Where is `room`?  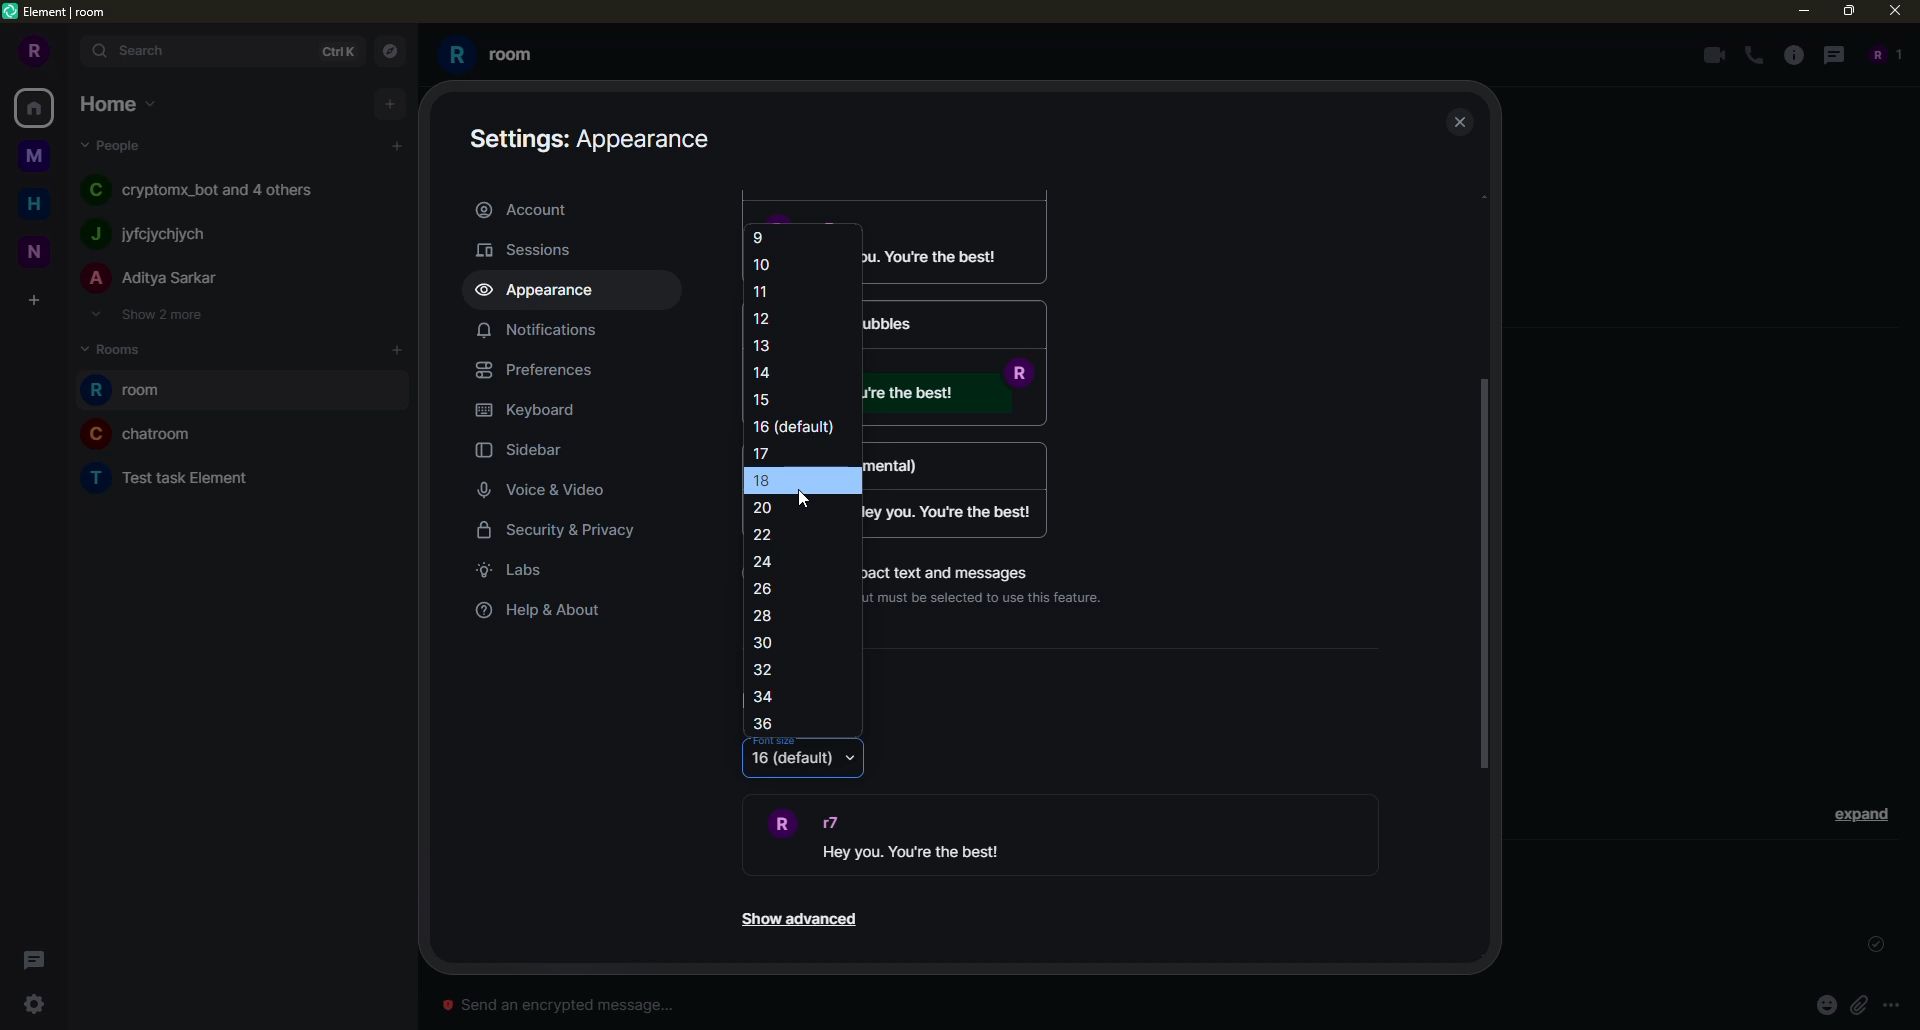 room is located at coordinates (133, 391).